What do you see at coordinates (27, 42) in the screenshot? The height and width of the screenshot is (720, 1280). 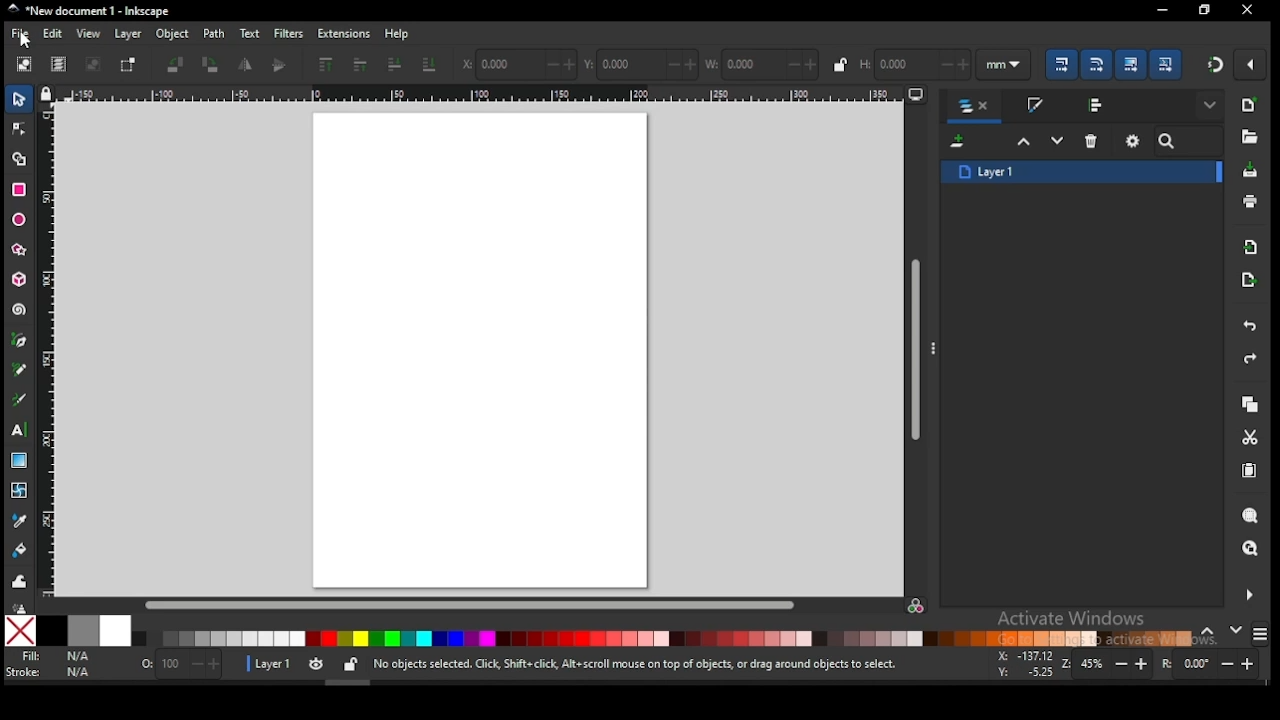 I see `cursor` at bounding box center [27, 42].